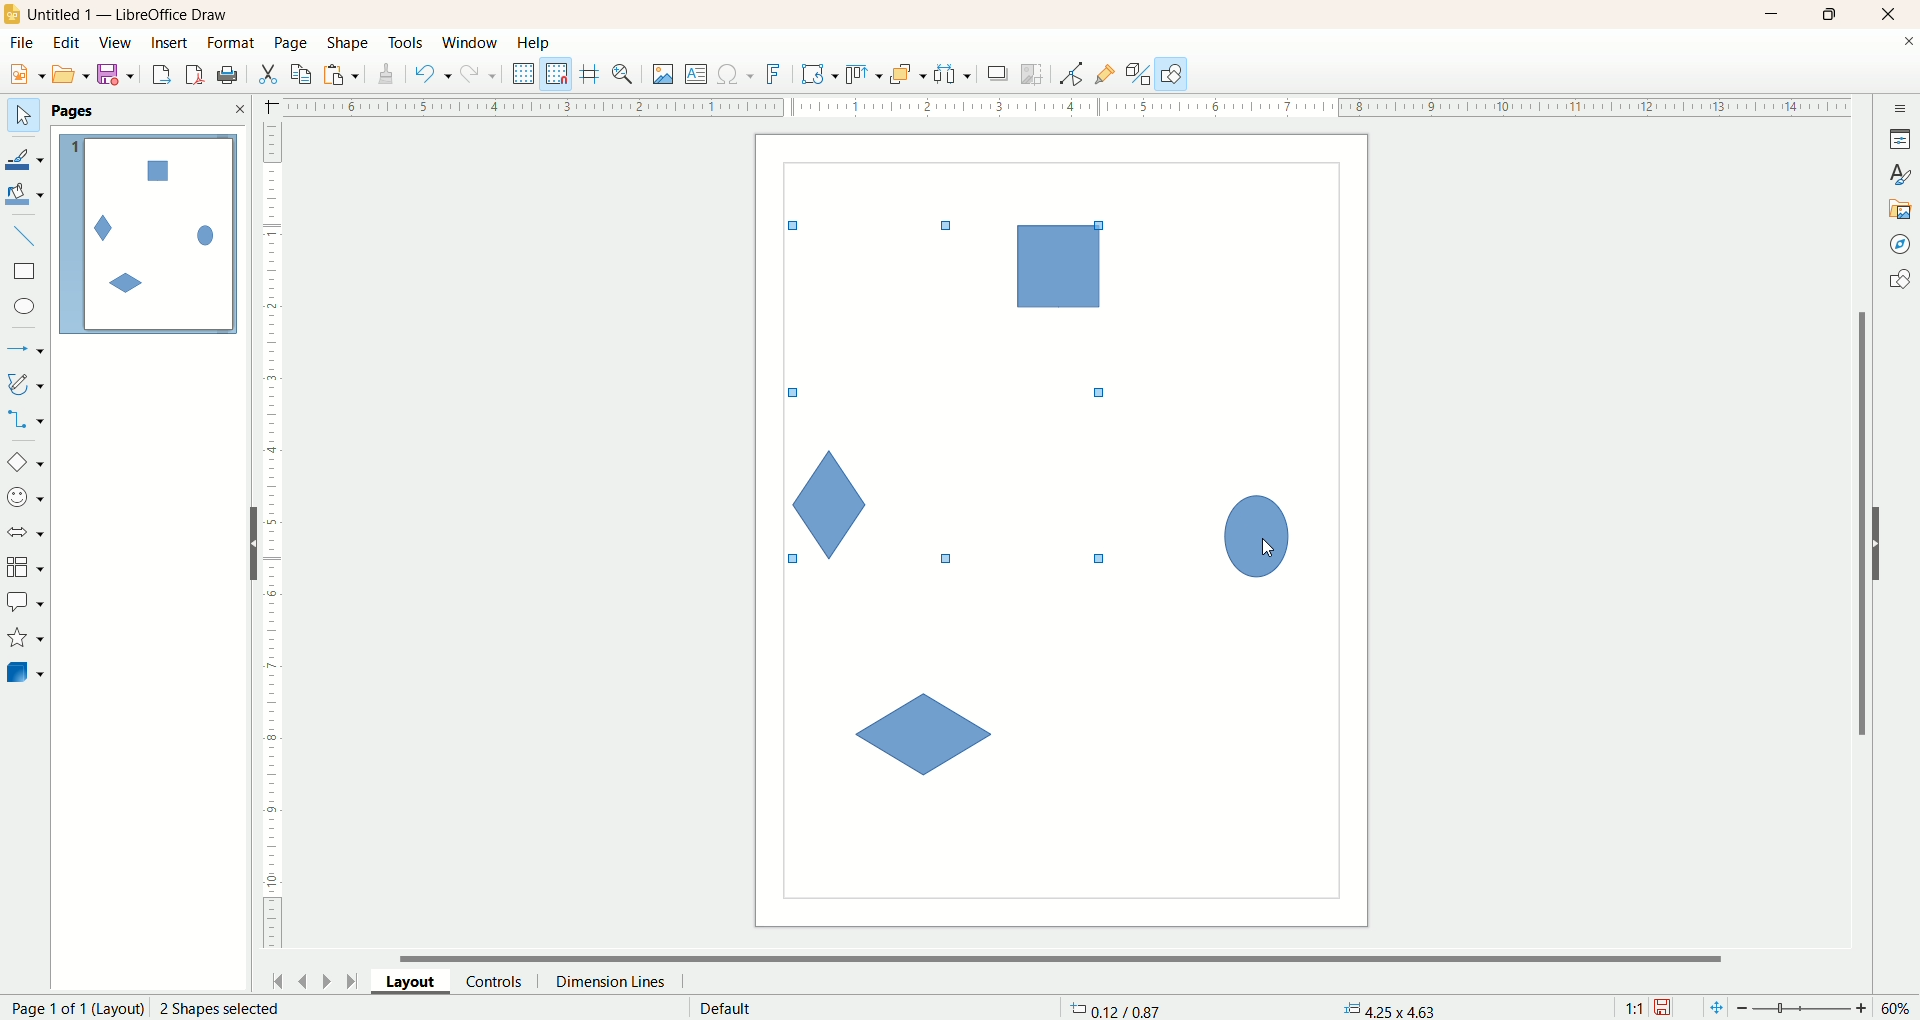 The image size is (1920, 1020). Describe the element at coordinates (27, 384) in the screenshot. I see `curves and polygon` at that location.